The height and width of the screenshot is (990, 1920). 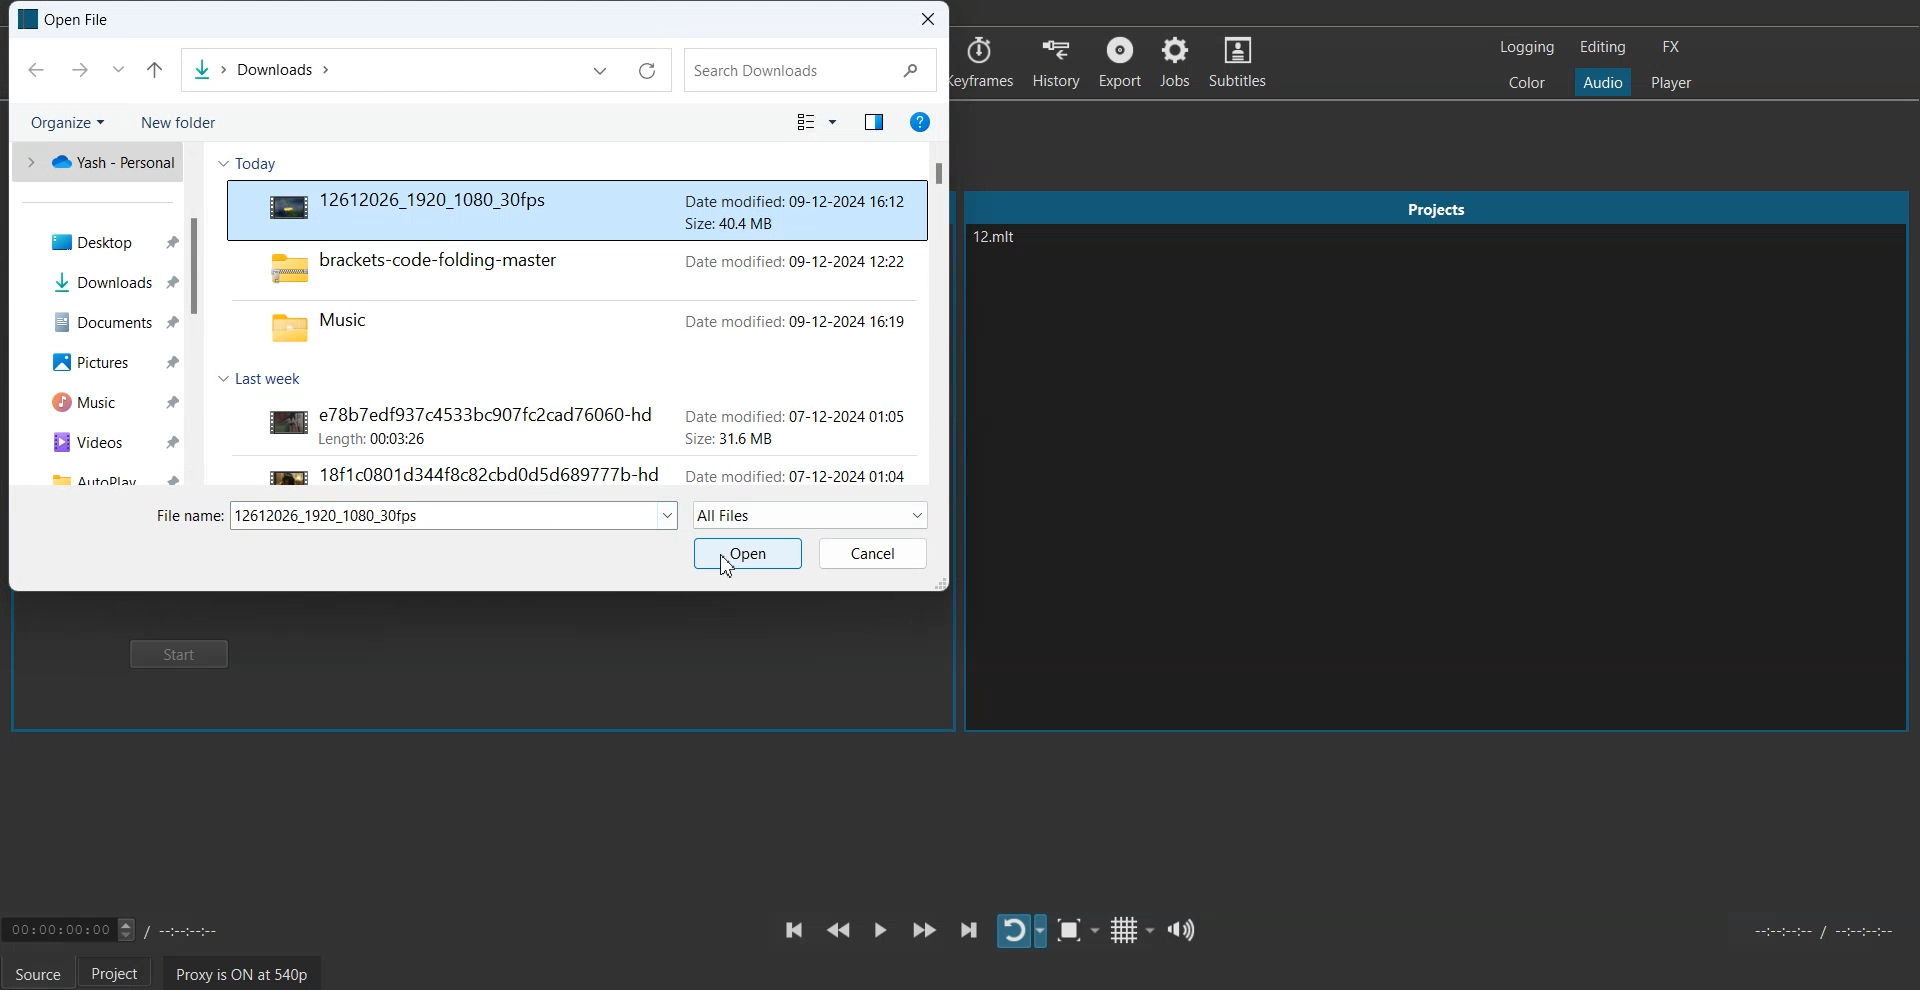 What do you see at coordinates (1024, 257) in the screenshot?
I see `Text 1` at bounding box center [1024, 257].